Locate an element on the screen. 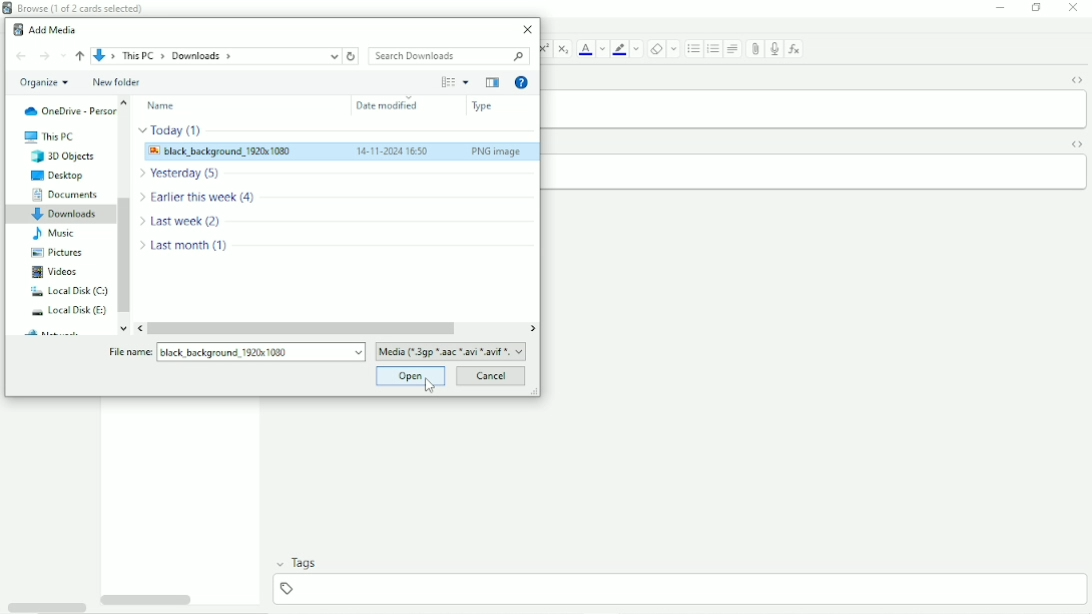  Forward is located at coordinates (45, 55).